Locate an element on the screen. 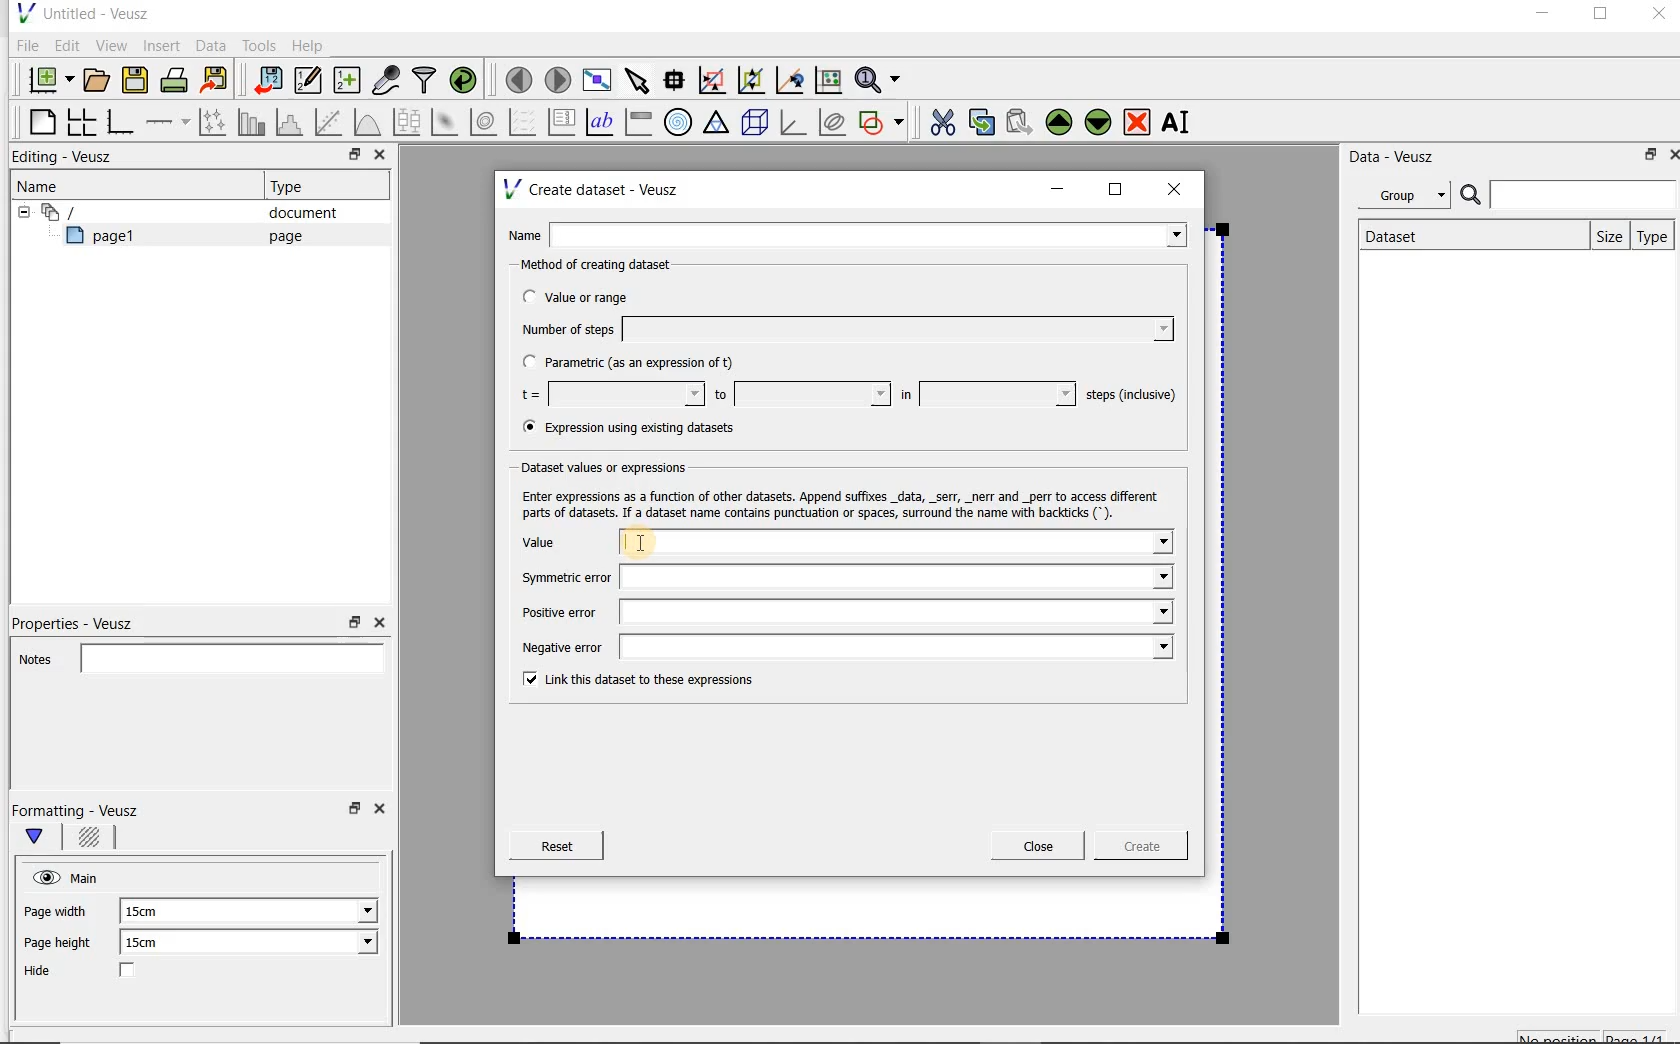 The image size is (1680, 1044). Close is located at coordinates (383, 812).